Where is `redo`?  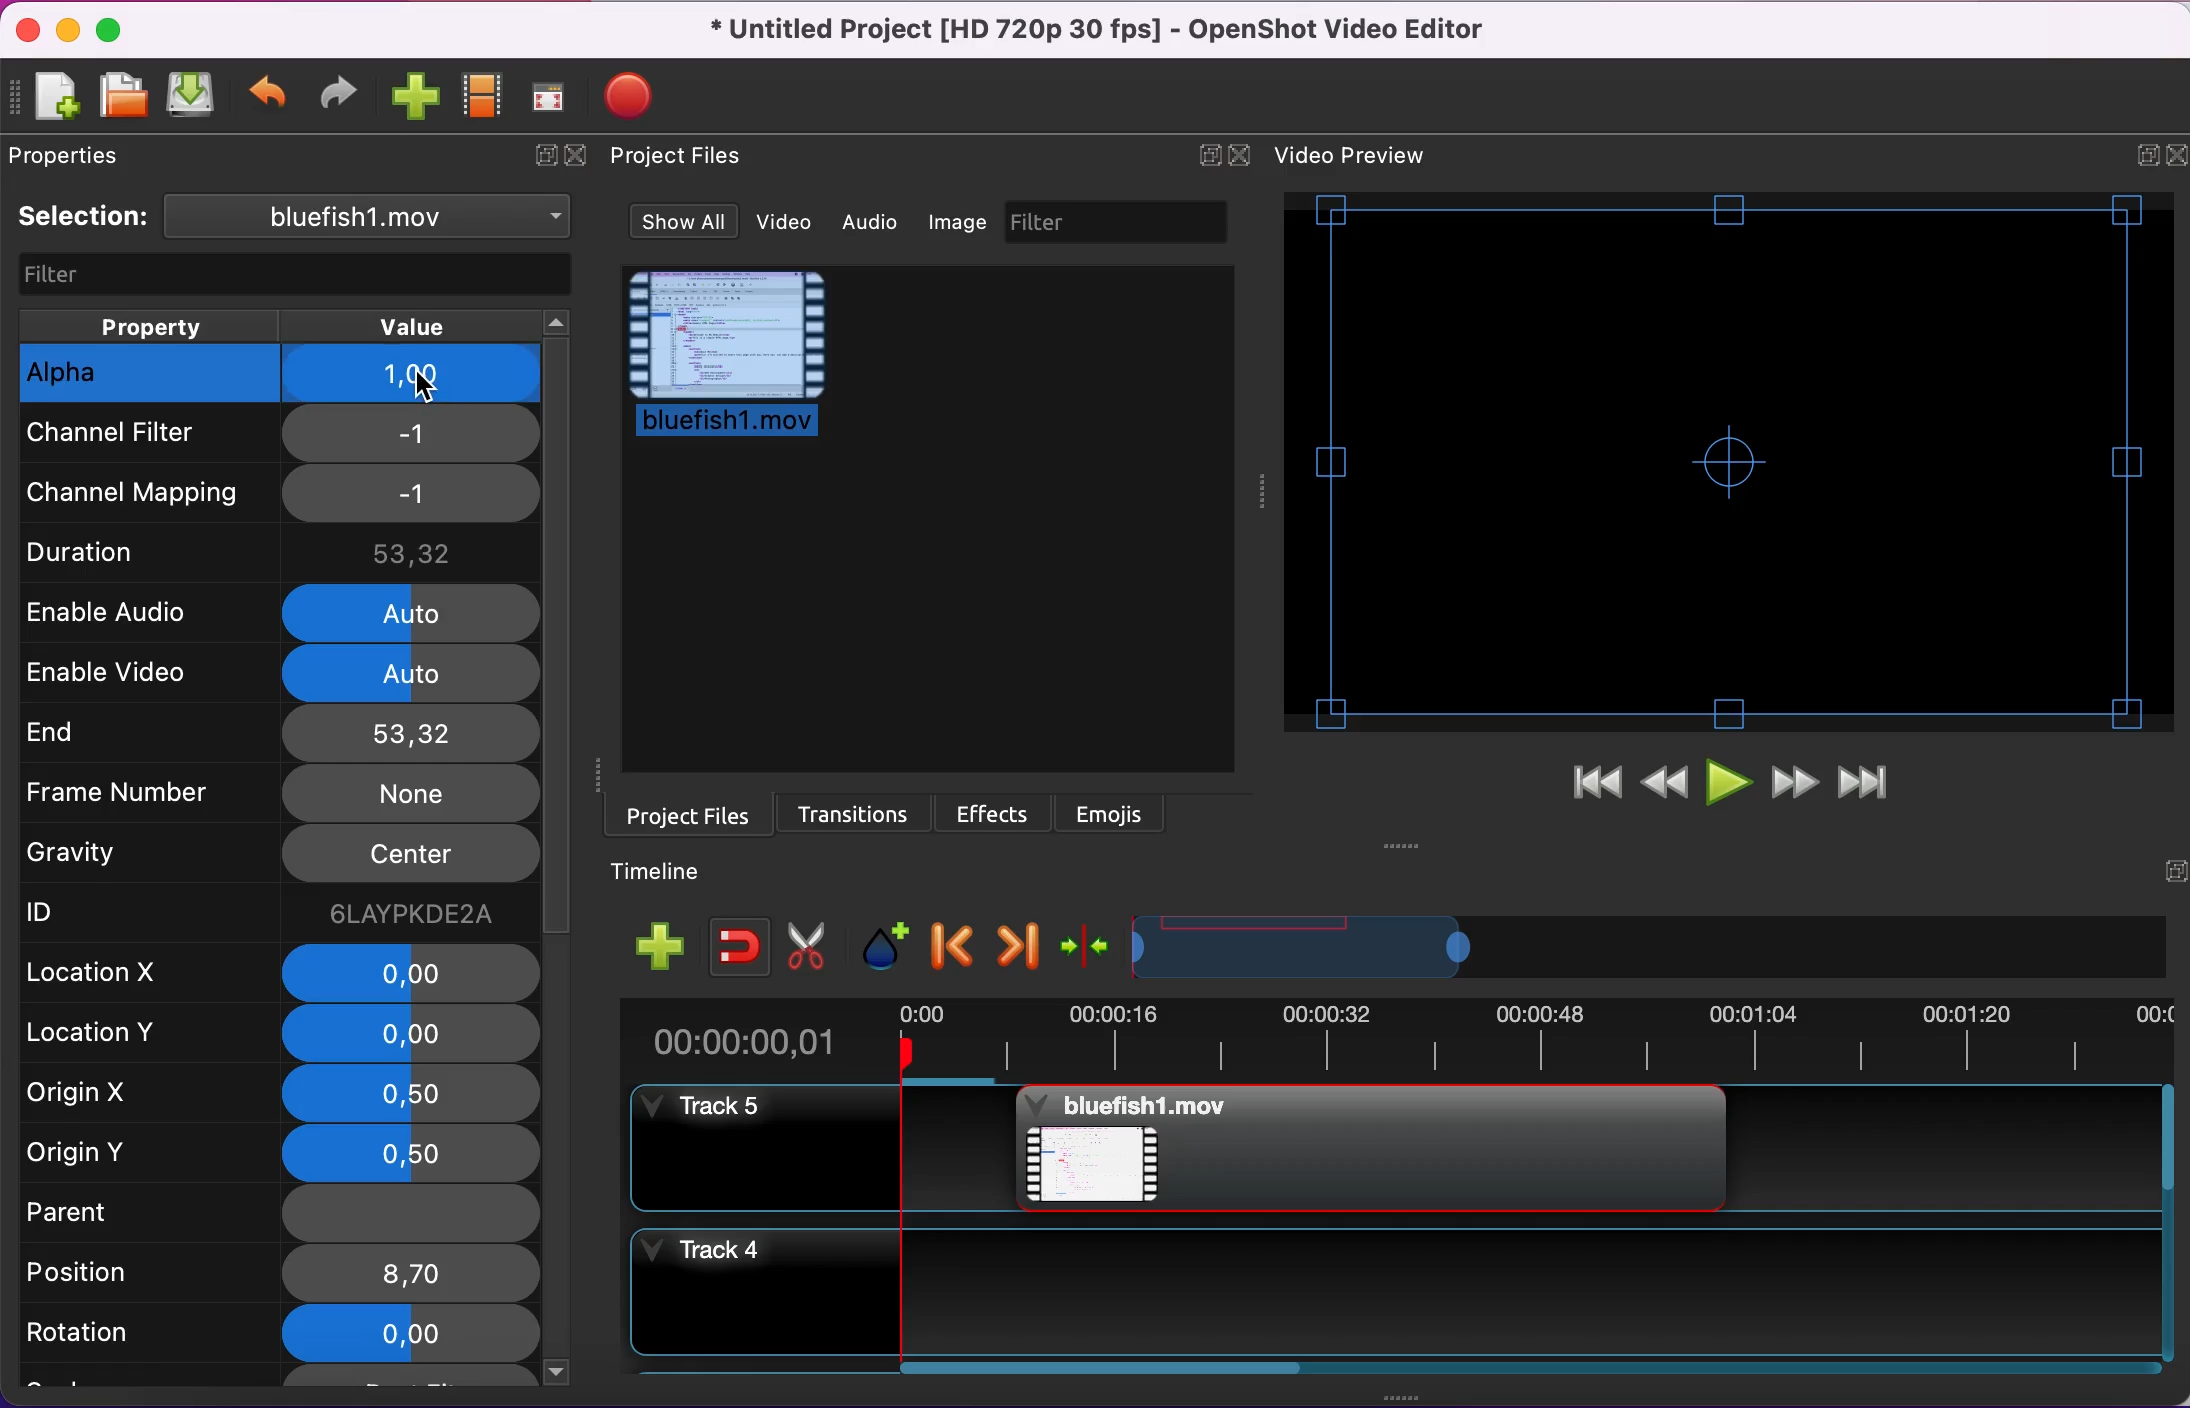 redo is located at coordinates (338, 96).